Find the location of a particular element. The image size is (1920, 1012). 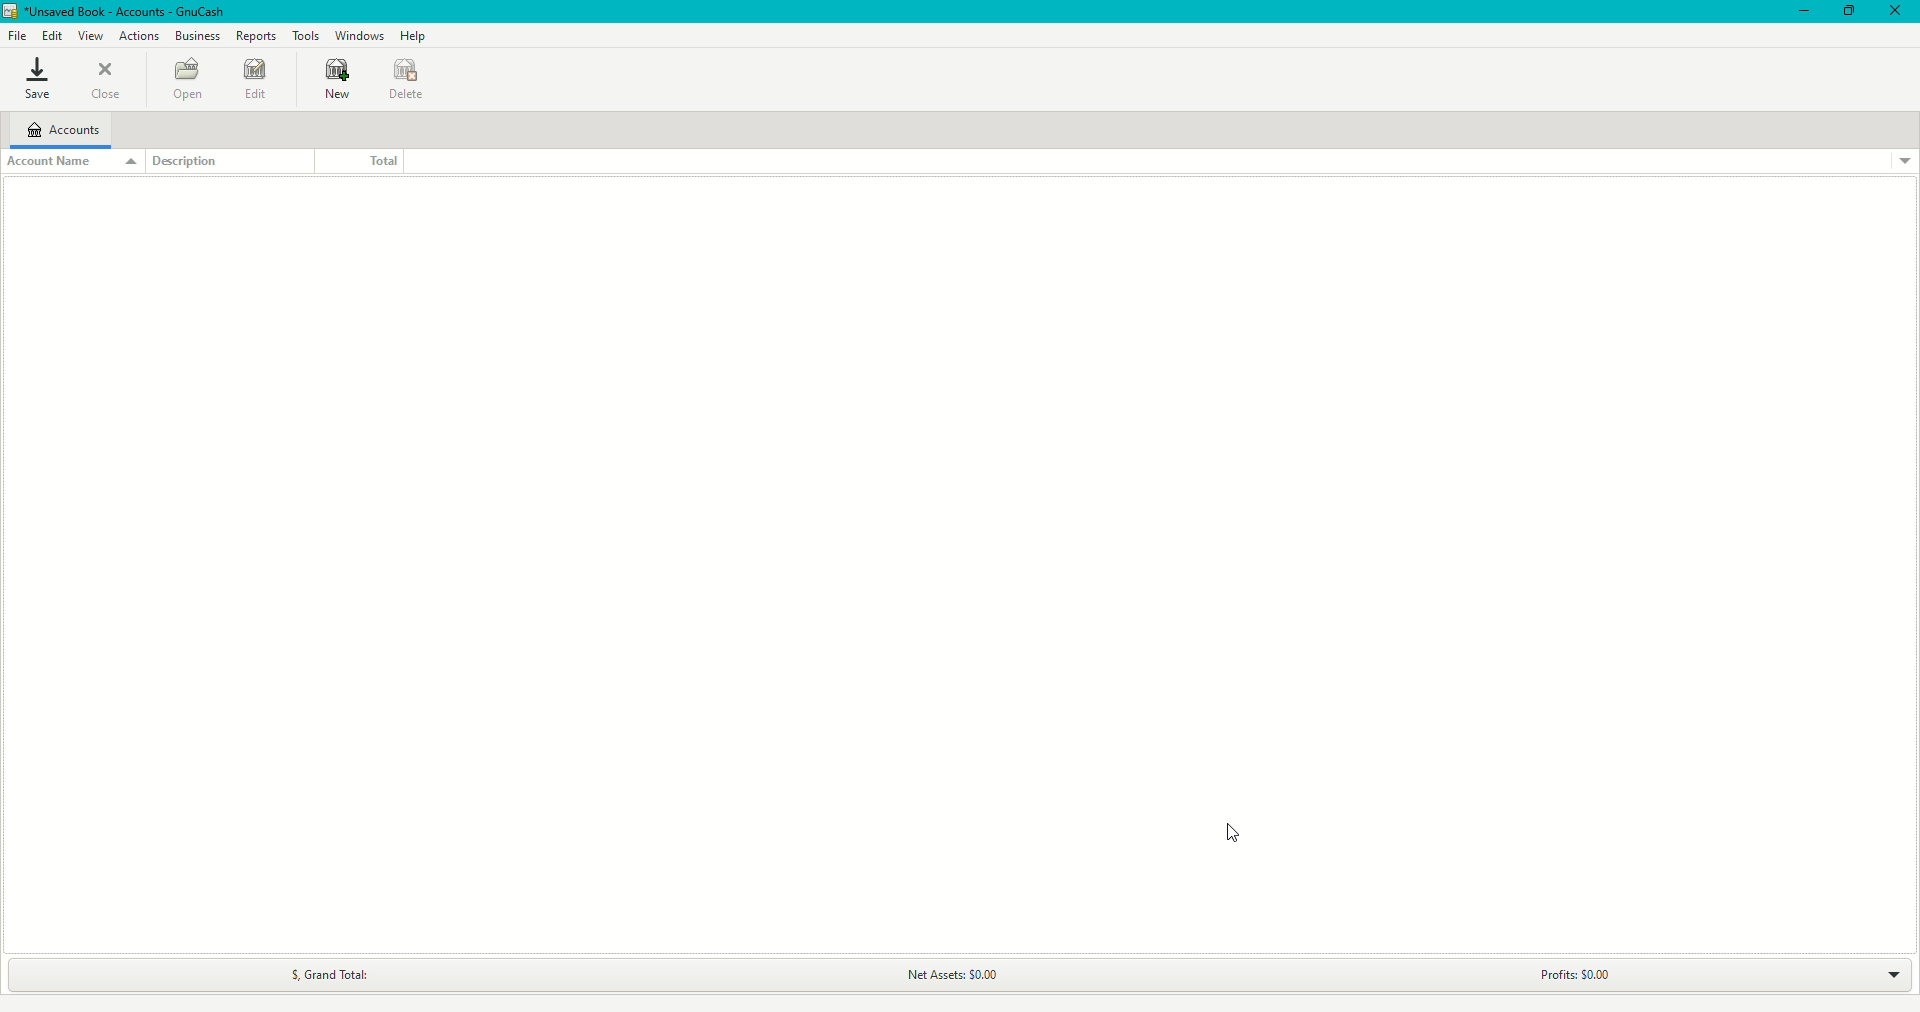

cursor is located at coordinates (1235, 833).